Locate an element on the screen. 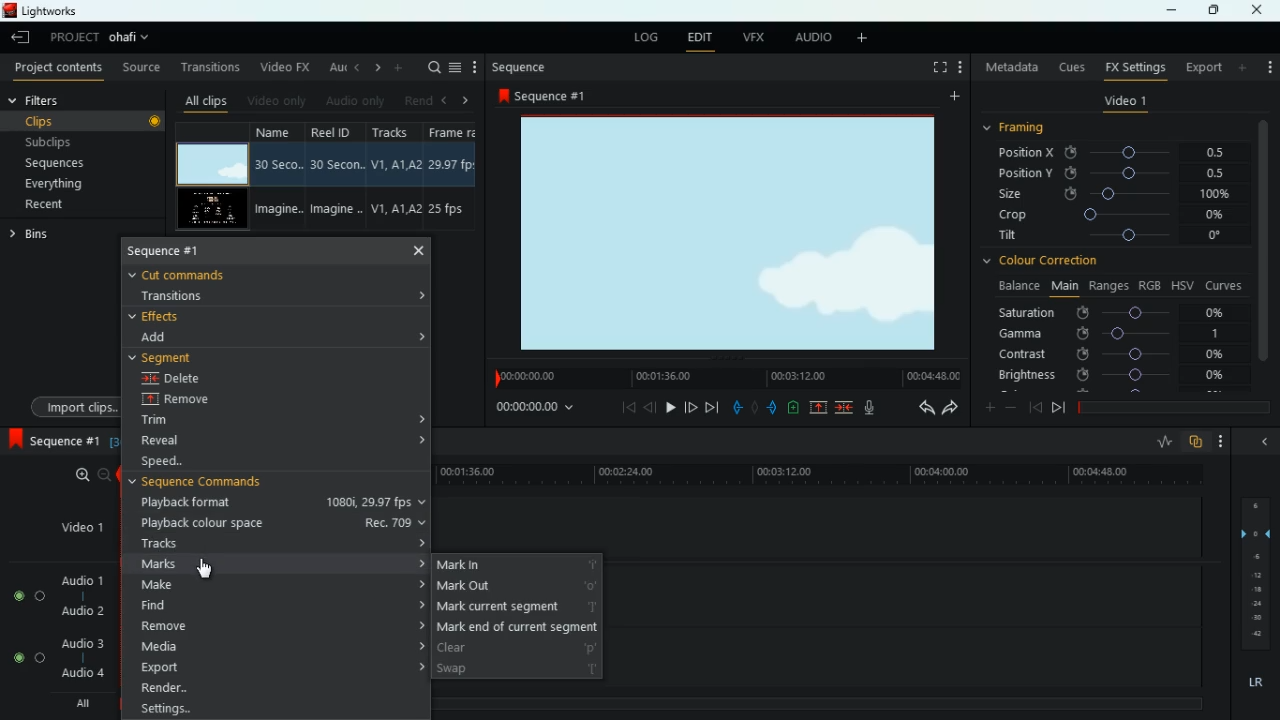 Image resolution: width=1280 pixels, height=720 pixels. saturation is located at coordinates (1113, 314).